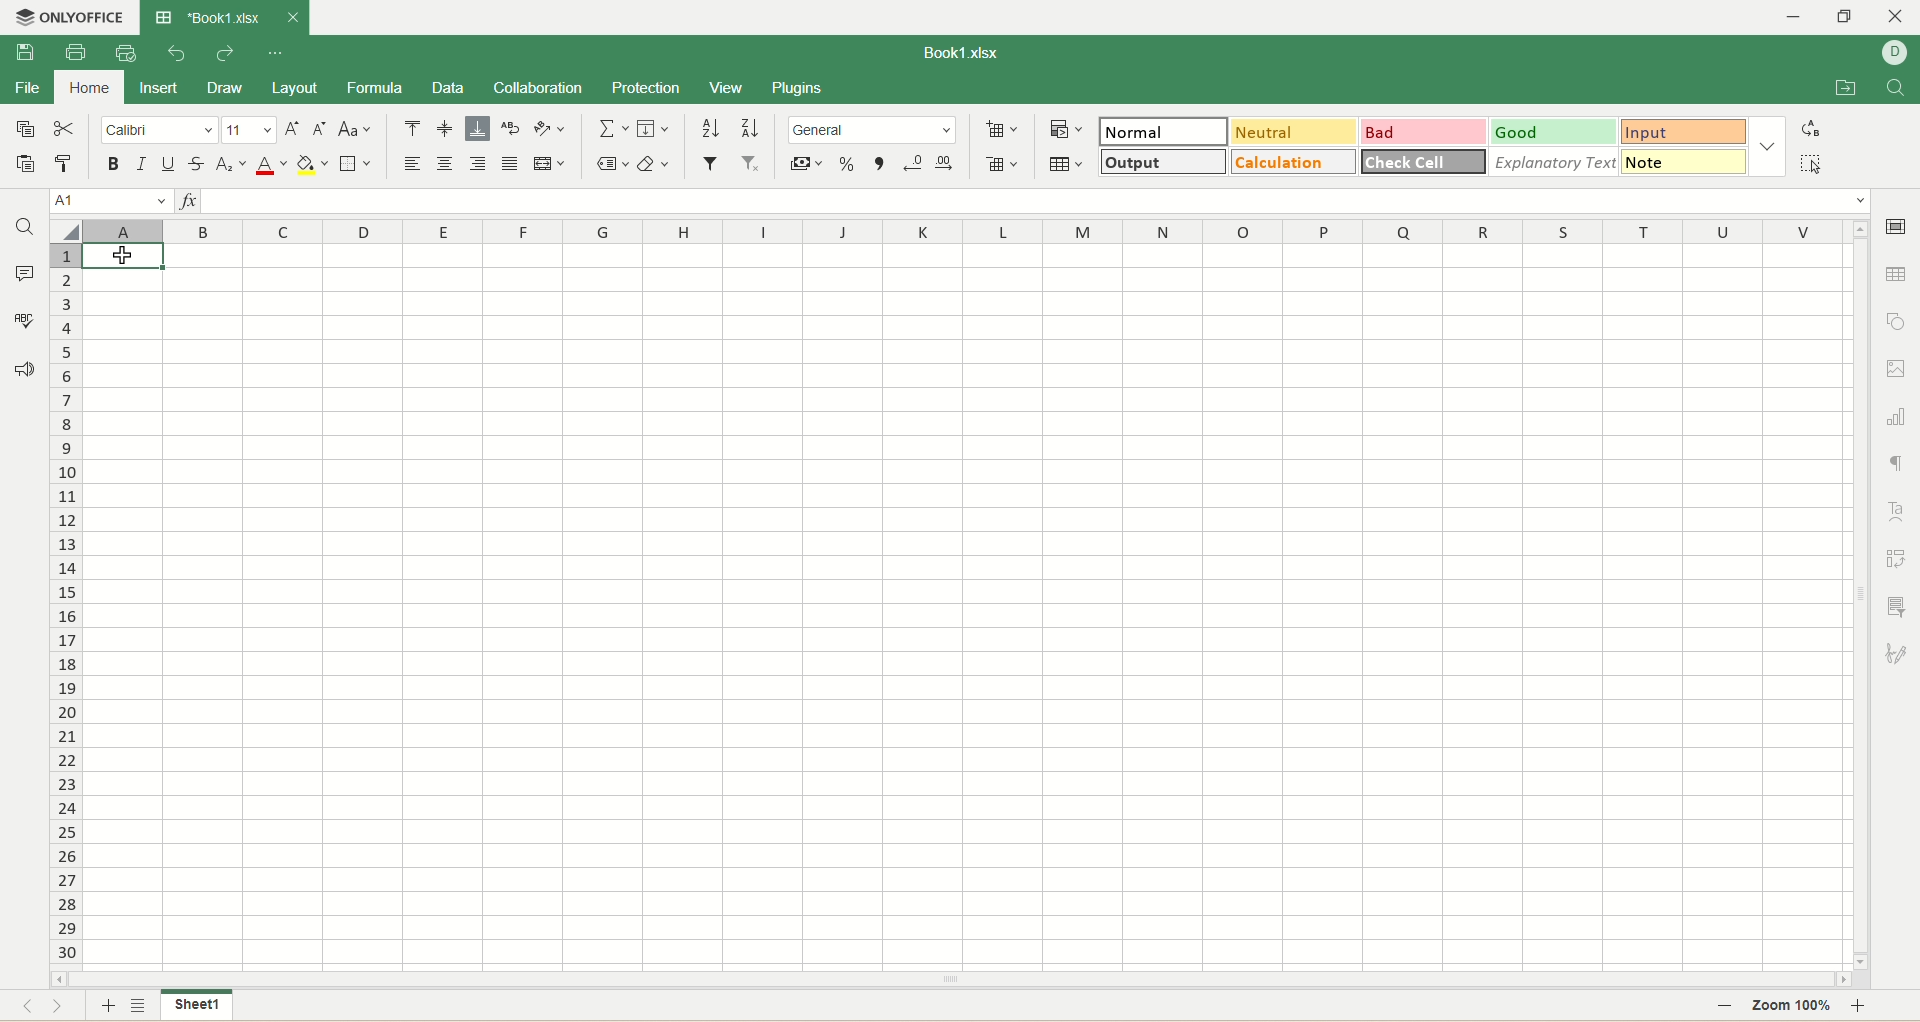  What do you see at coordinates (1810, 130) in the screenshot?
I see `replace` at bounding box center [1810, 130].